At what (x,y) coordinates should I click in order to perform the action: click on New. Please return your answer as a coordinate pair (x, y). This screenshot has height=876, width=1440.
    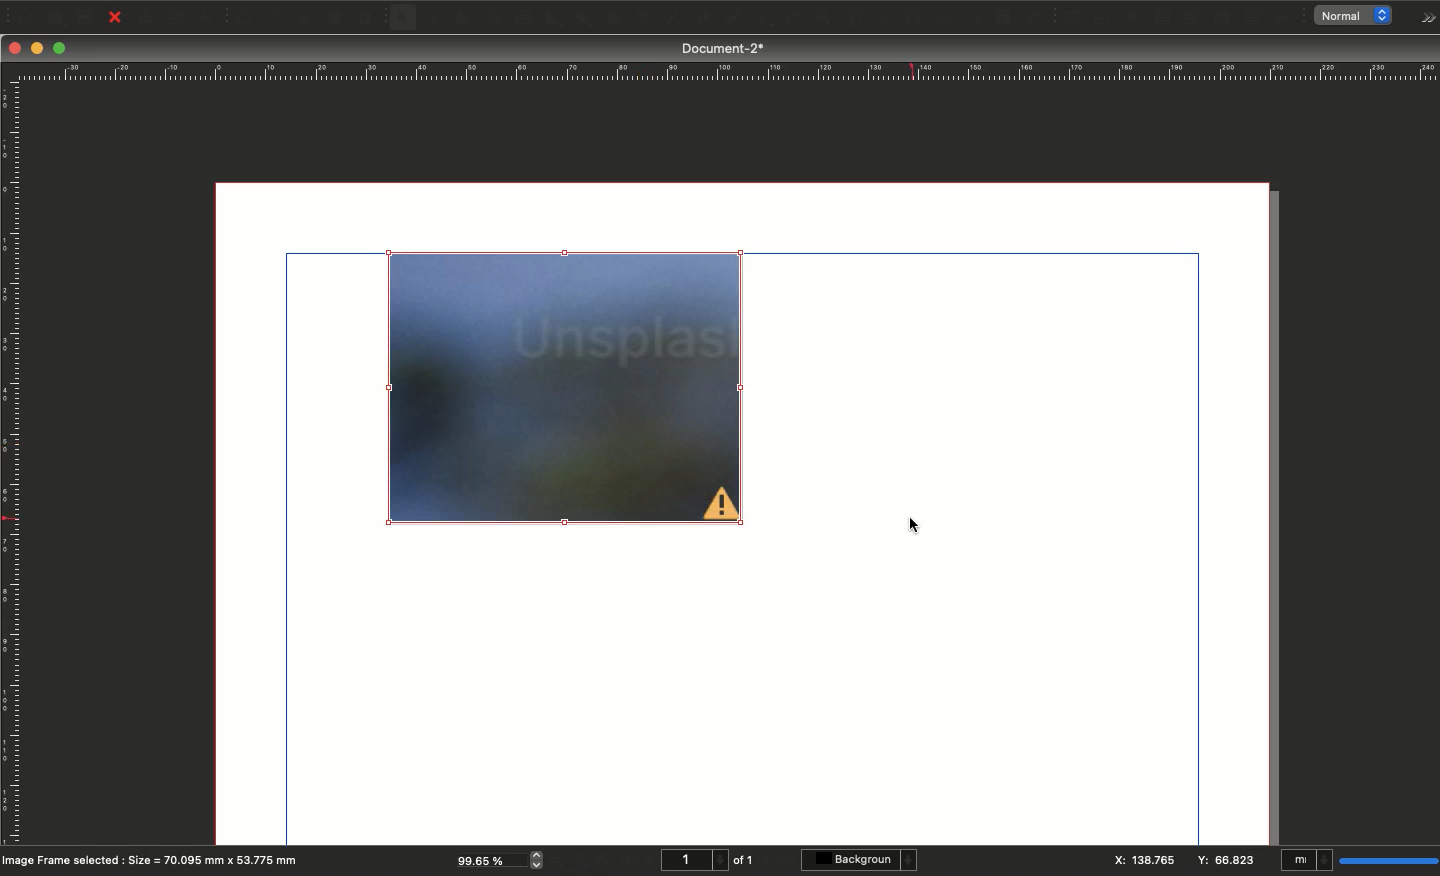
    Looking at the image, I should click on (22, 15).